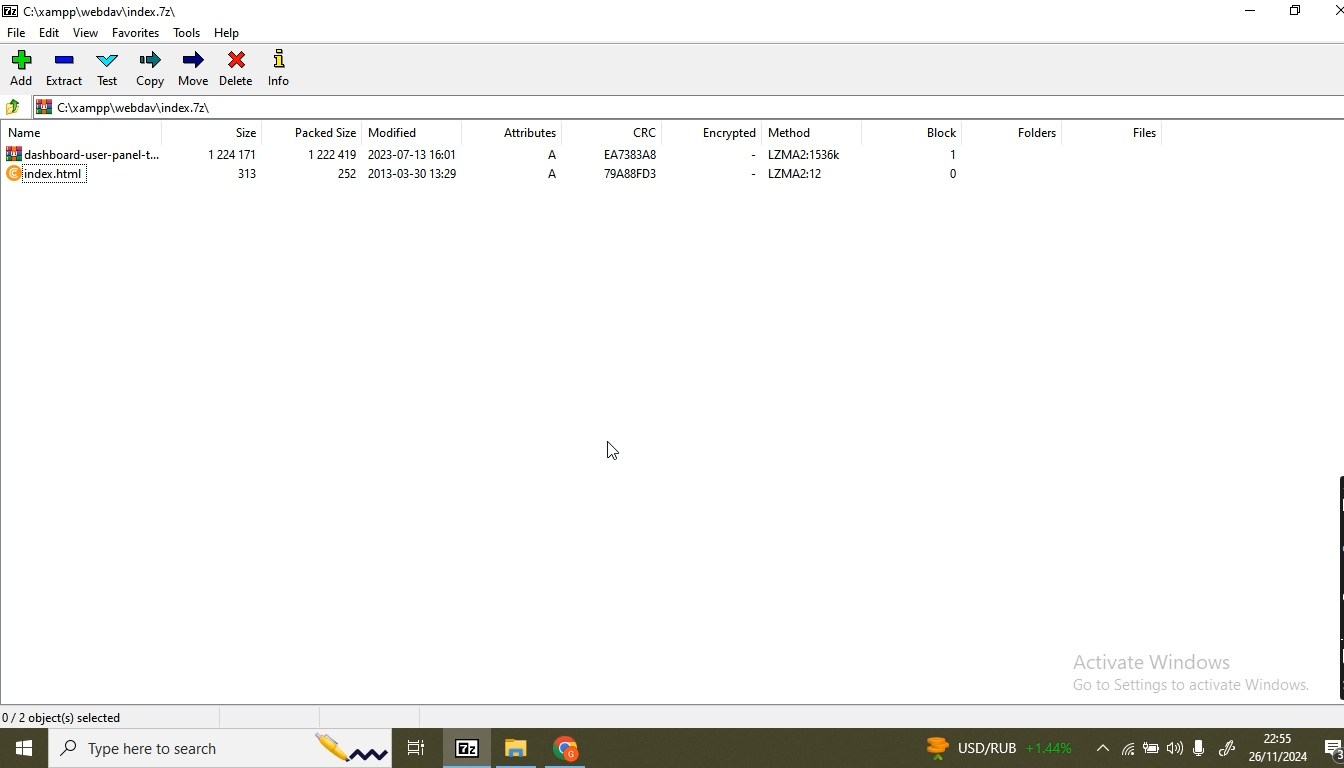 Image resolution: width=1344 pixels, height=768 pixels. Describe the element at coordinates (1149, 134) in the screenshot. I see `files` at that location.